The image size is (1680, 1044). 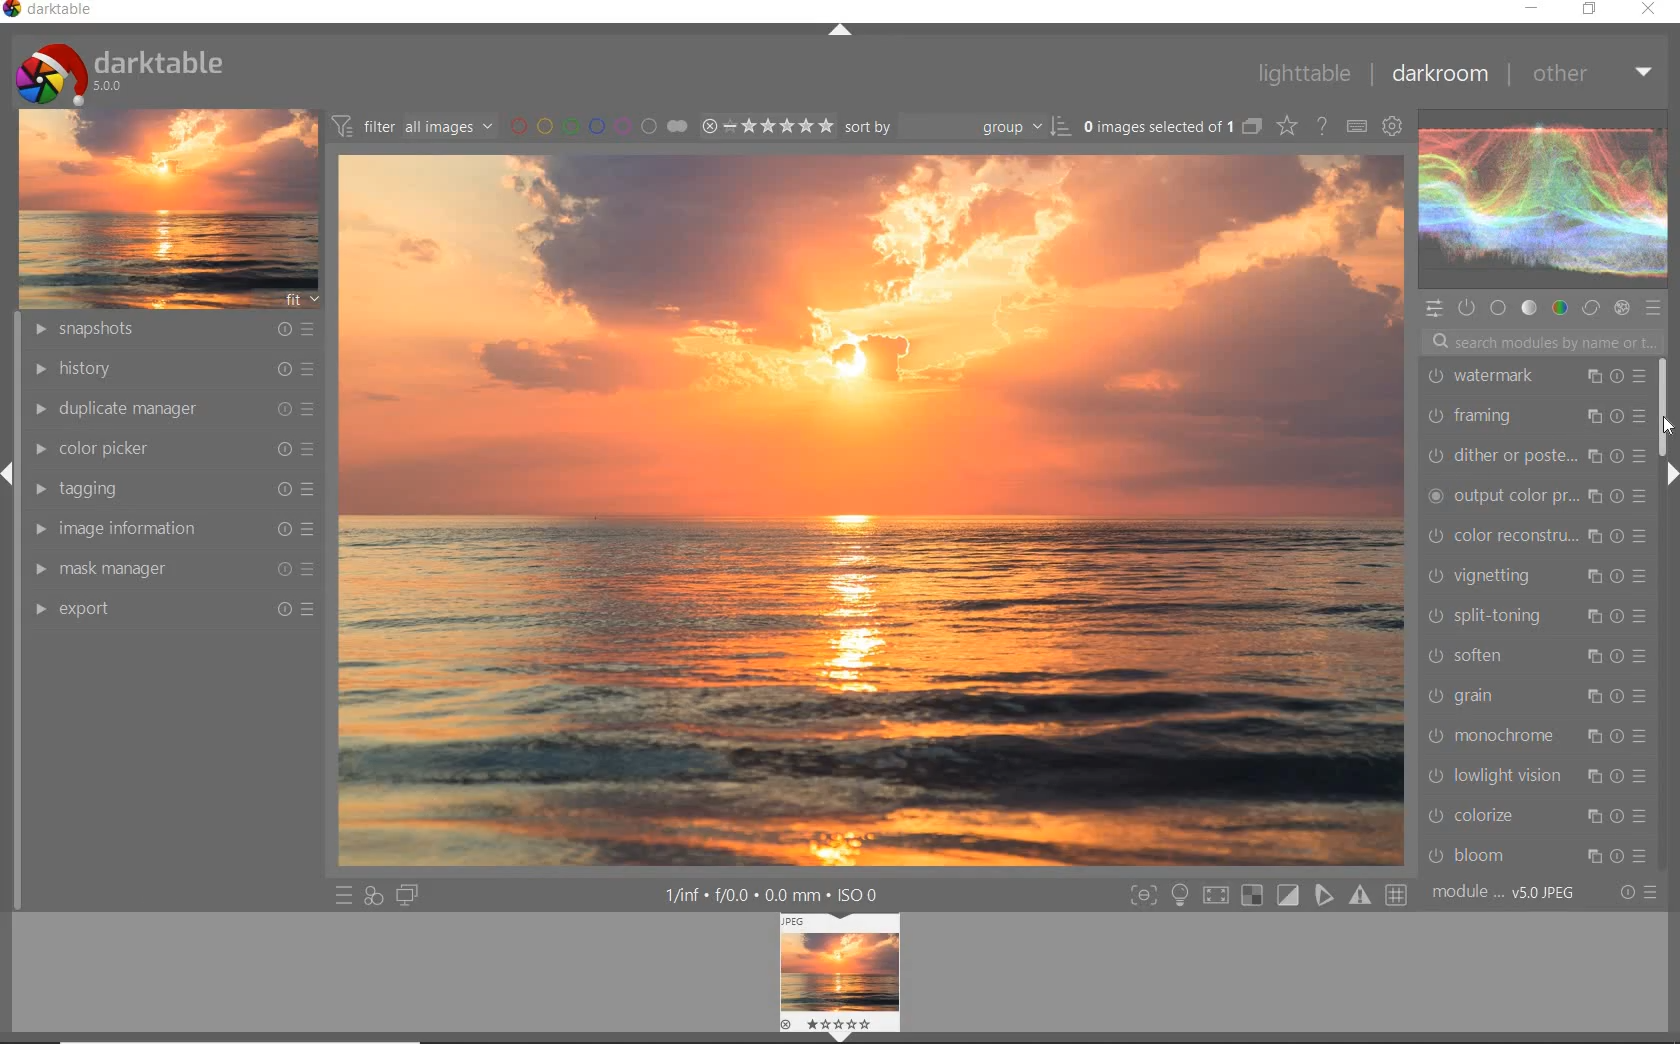 I want to click on MONOCHROME, so click(x=1536, y=735).